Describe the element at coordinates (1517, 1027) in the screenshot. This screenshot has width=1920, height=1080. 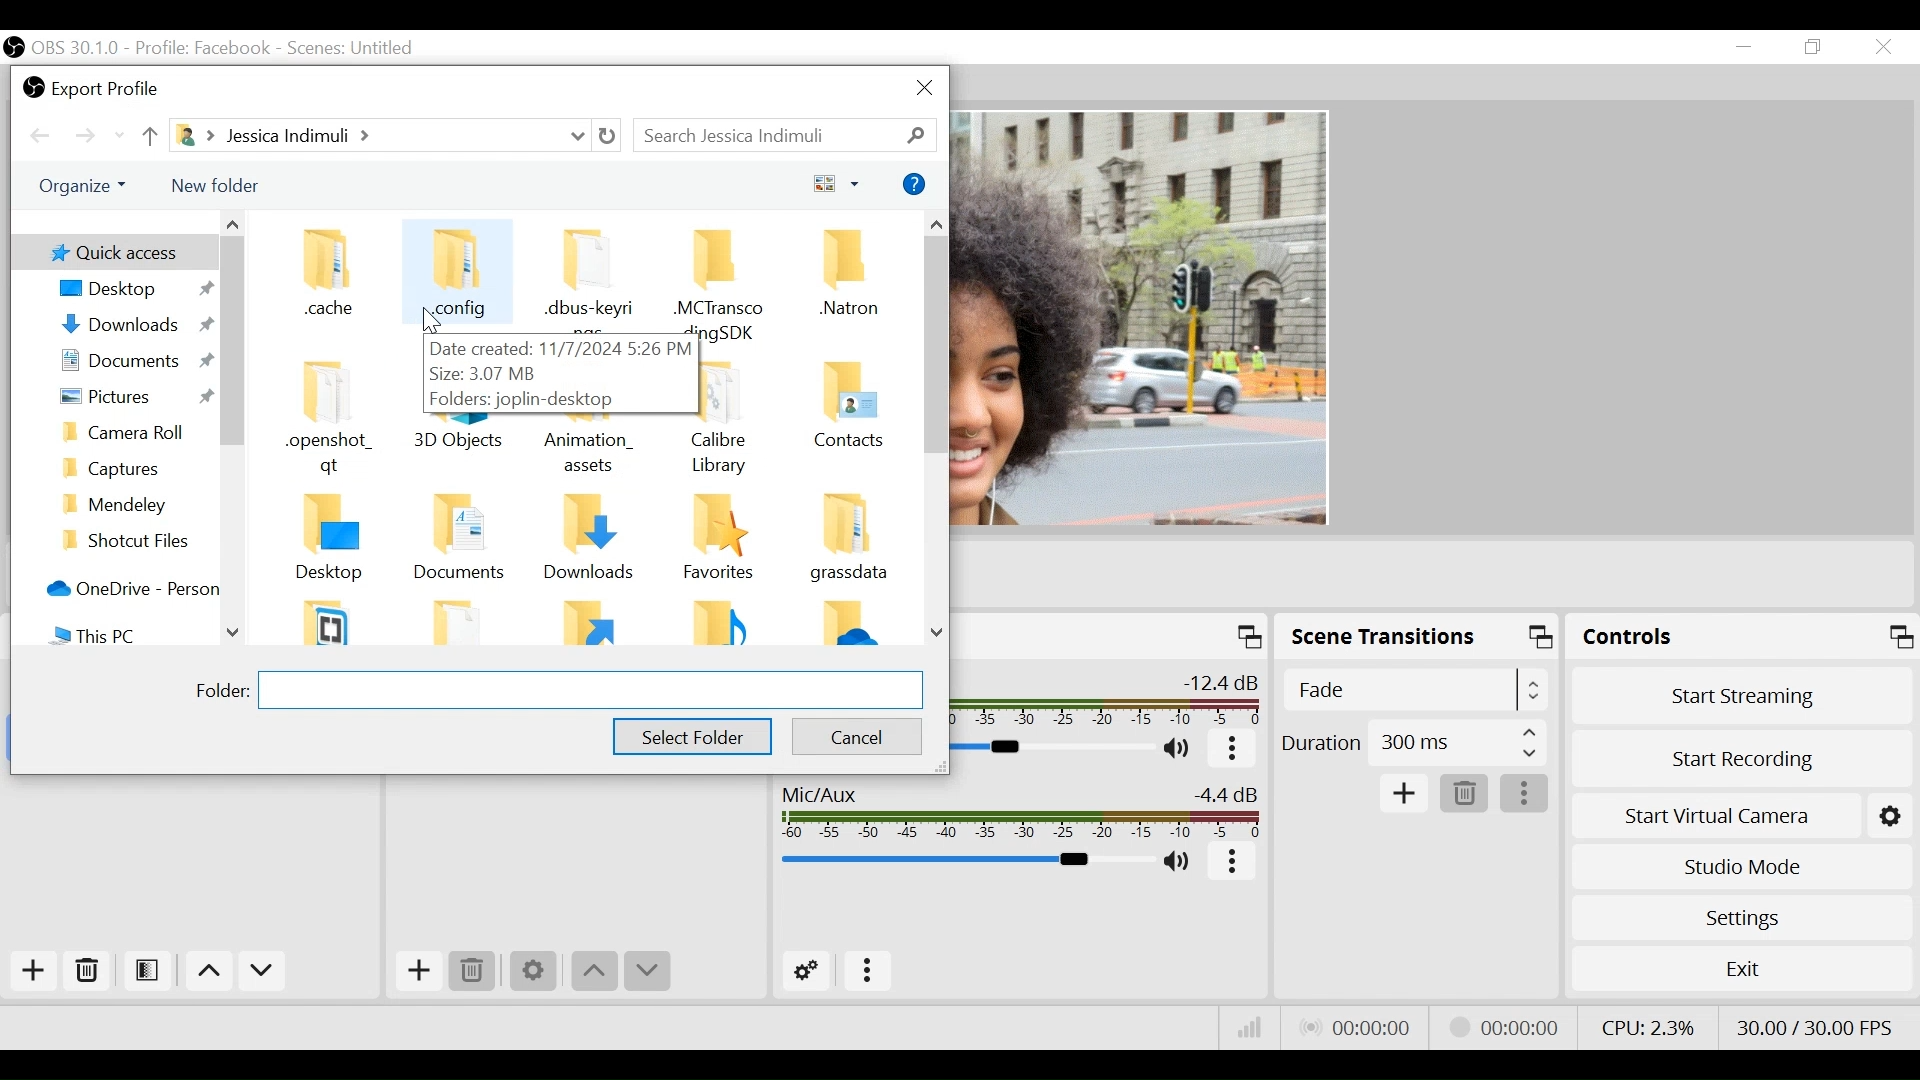
I see `Stream Status` at that location.